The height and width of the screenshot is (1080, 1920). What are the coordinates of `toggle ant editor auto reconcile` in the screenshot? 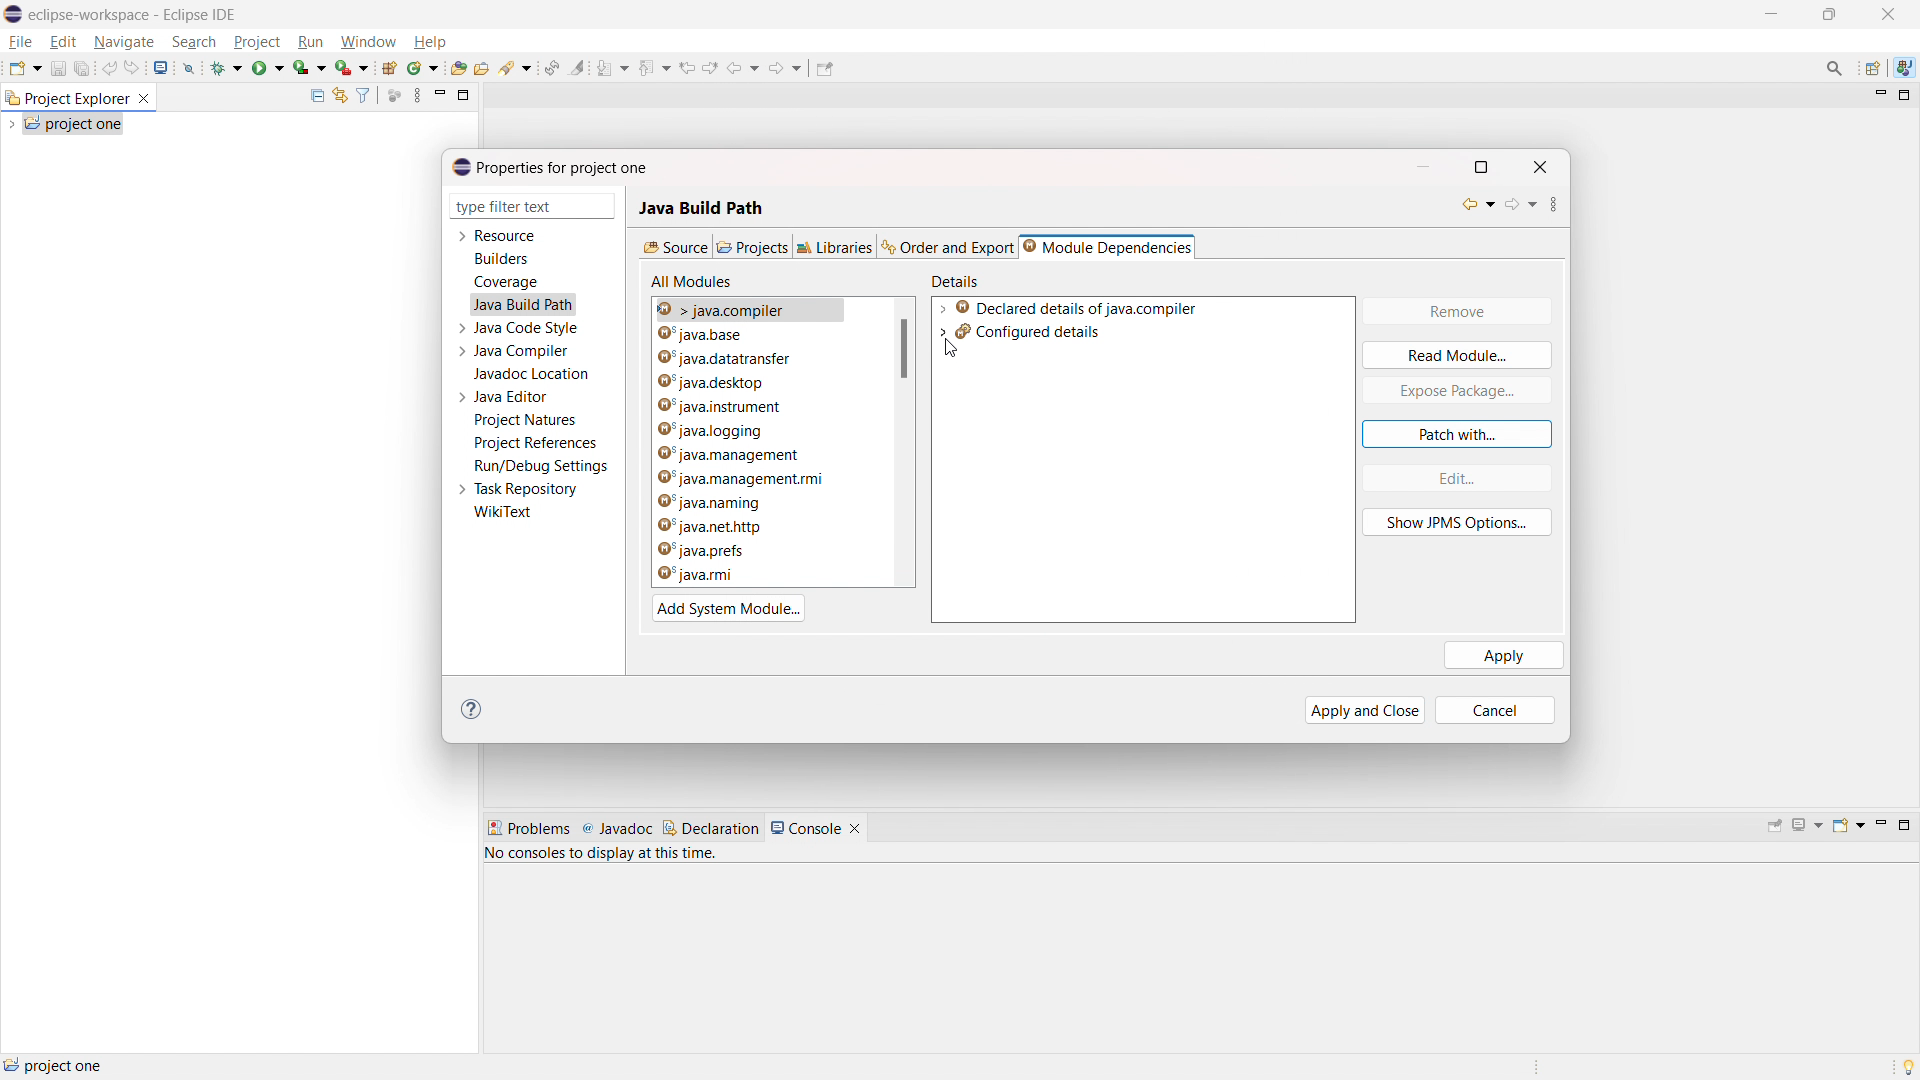 It's located at (551, 67).